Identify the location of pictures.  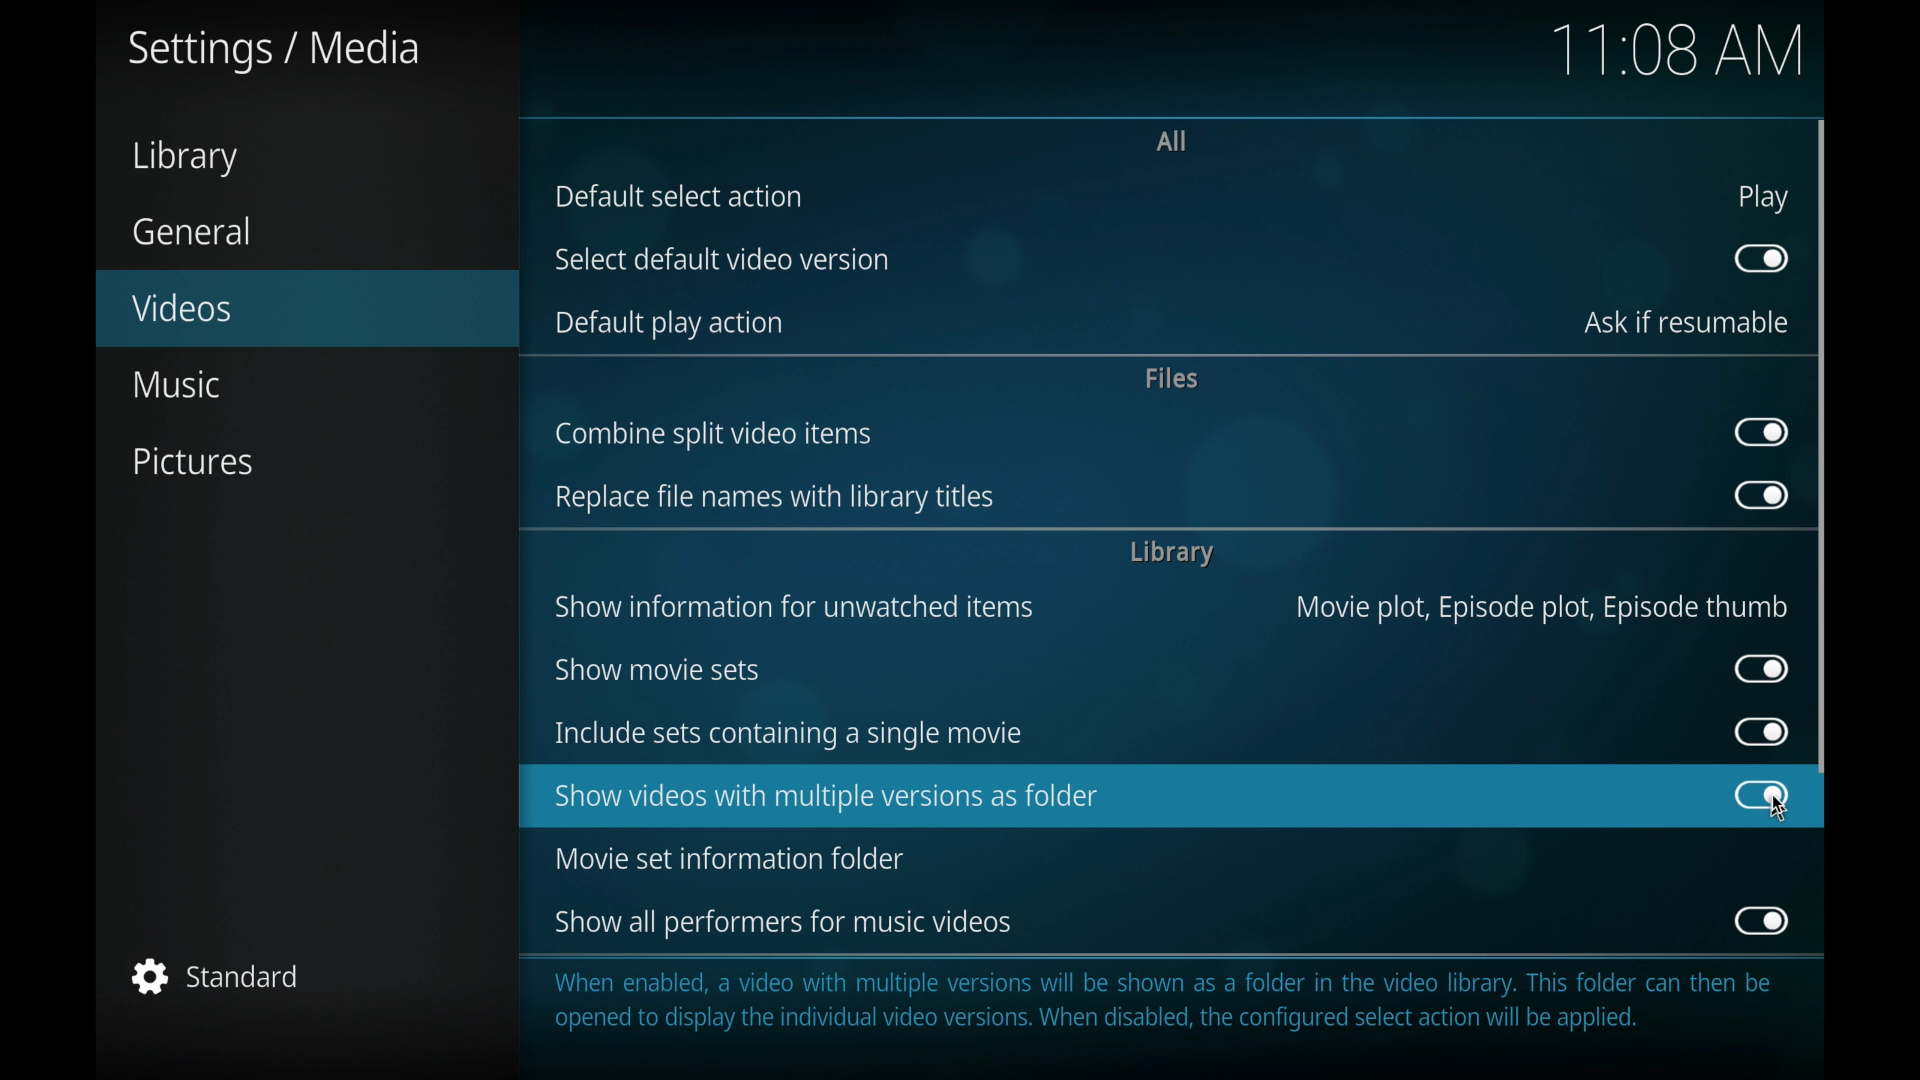
(191, 462).